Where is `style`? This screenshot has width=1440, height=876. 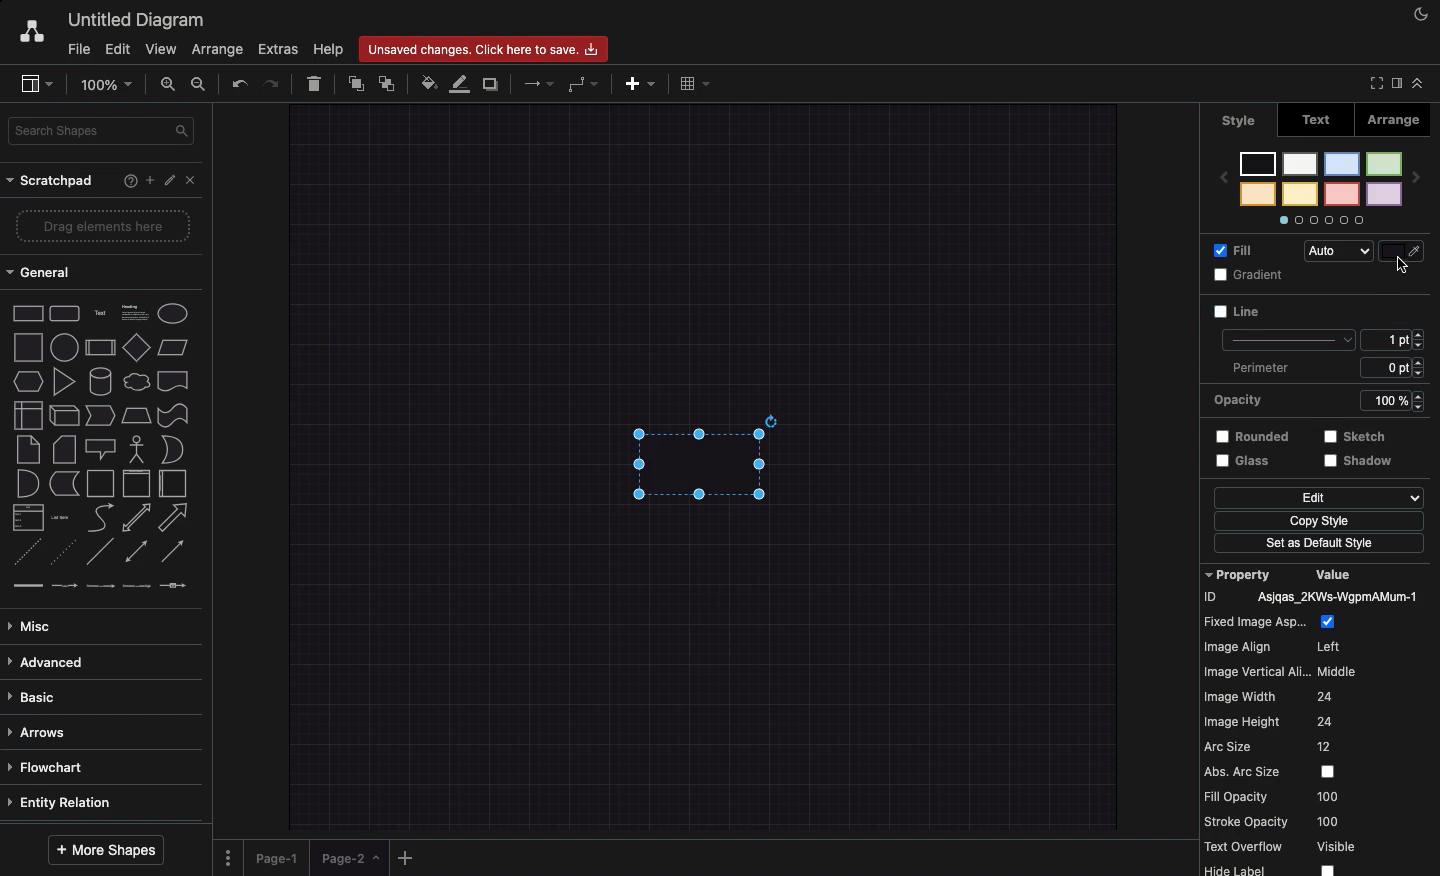
style is located at coordinates (1239, 120).